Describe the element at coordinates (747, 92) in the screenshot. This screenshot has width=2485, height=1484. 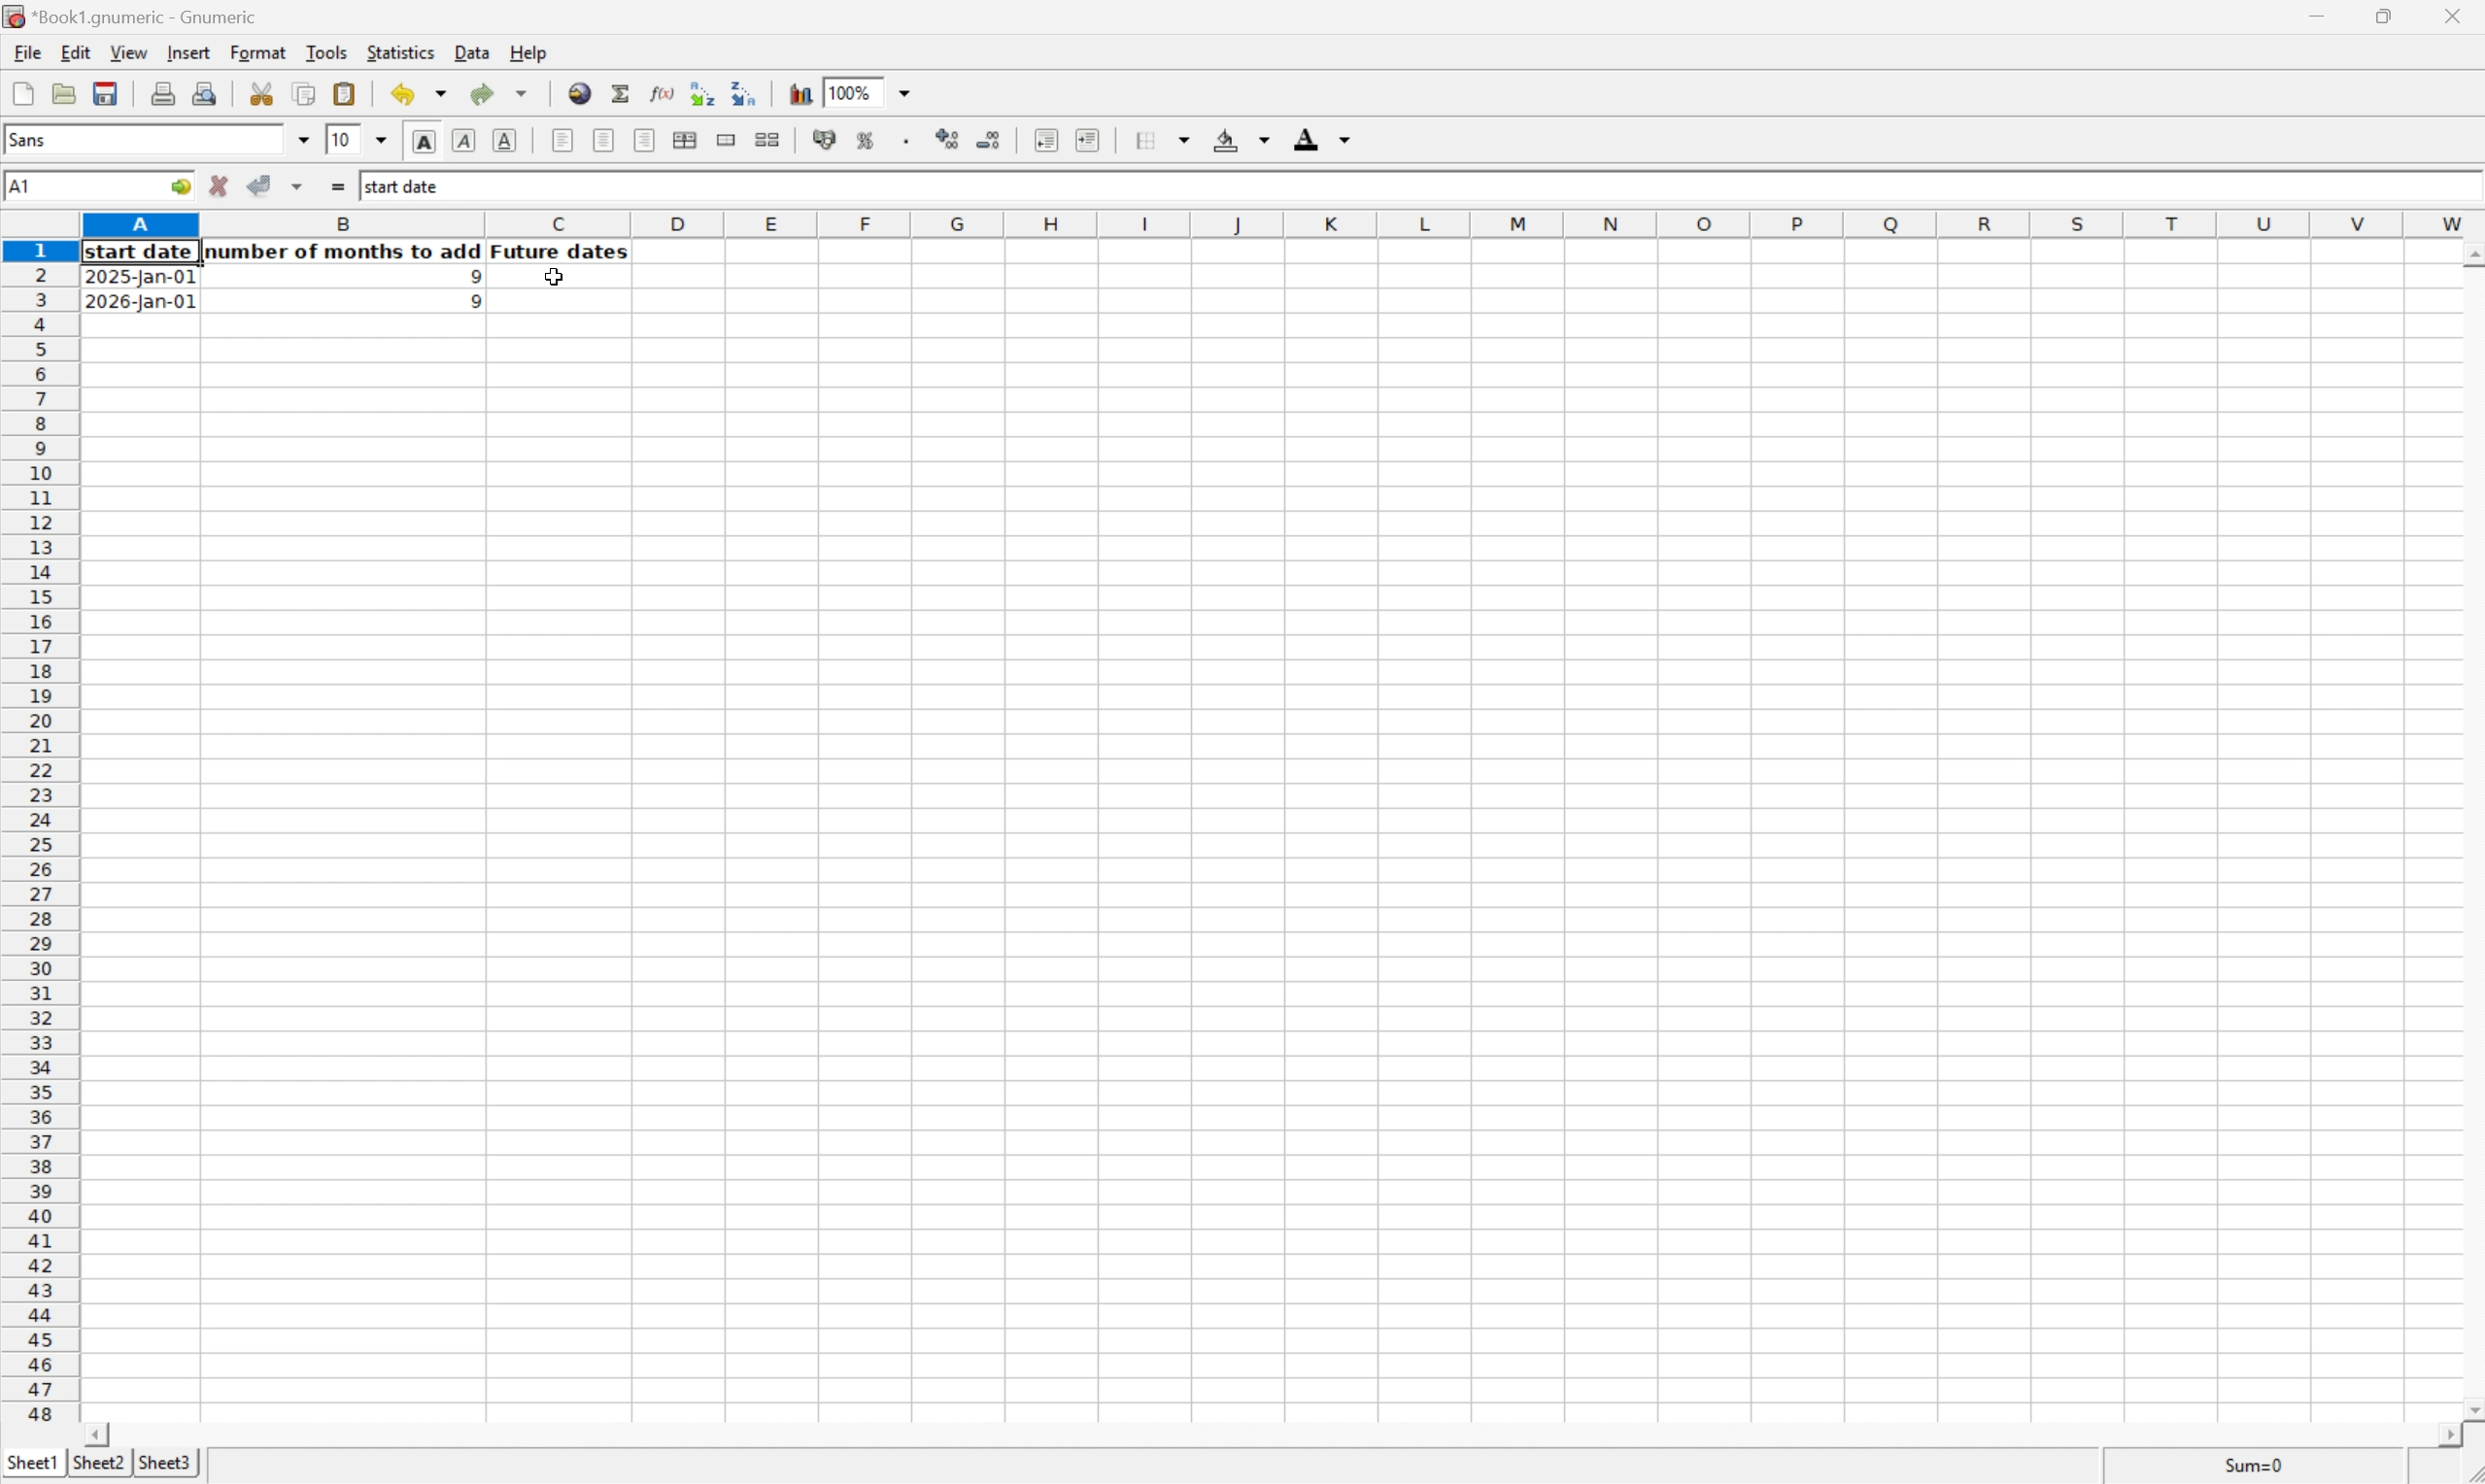
I see `Sort the selected region in descending order based on the first column selected` at that location.